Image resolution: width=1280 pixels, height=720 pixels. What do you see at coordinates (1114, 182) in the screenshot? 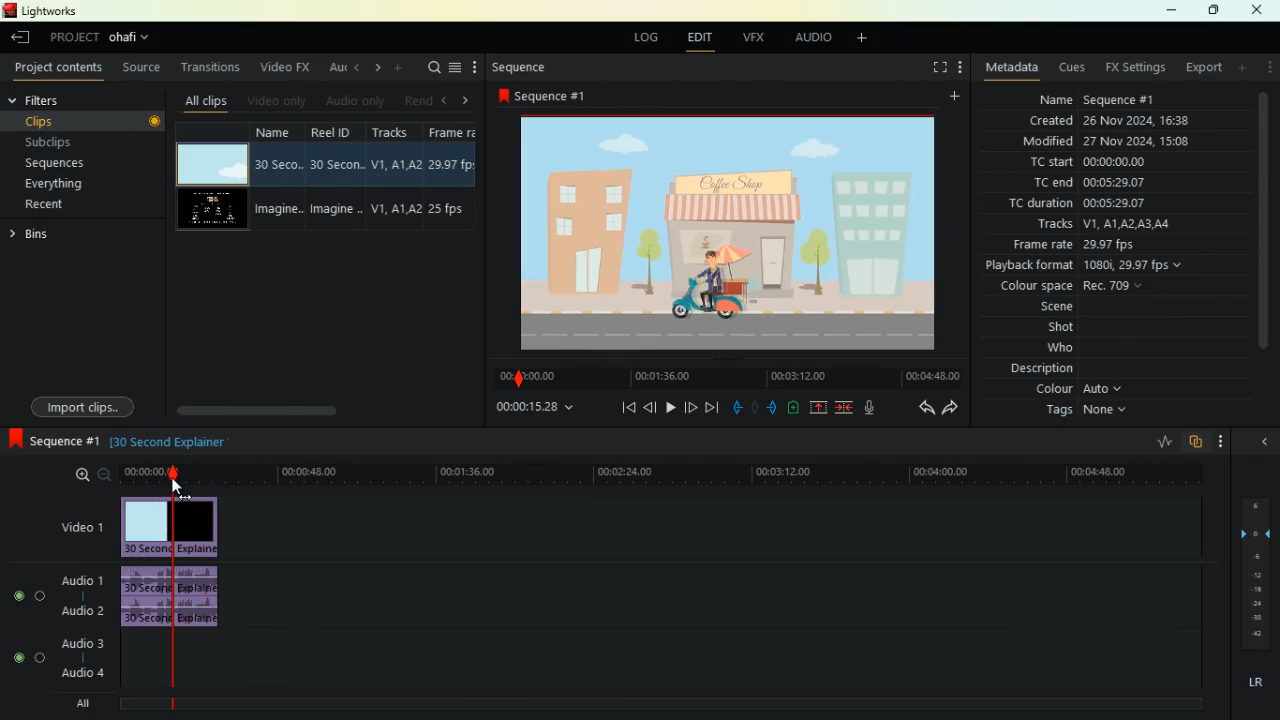
I see `00:05:29.07` at bounding box center [1114, 182].